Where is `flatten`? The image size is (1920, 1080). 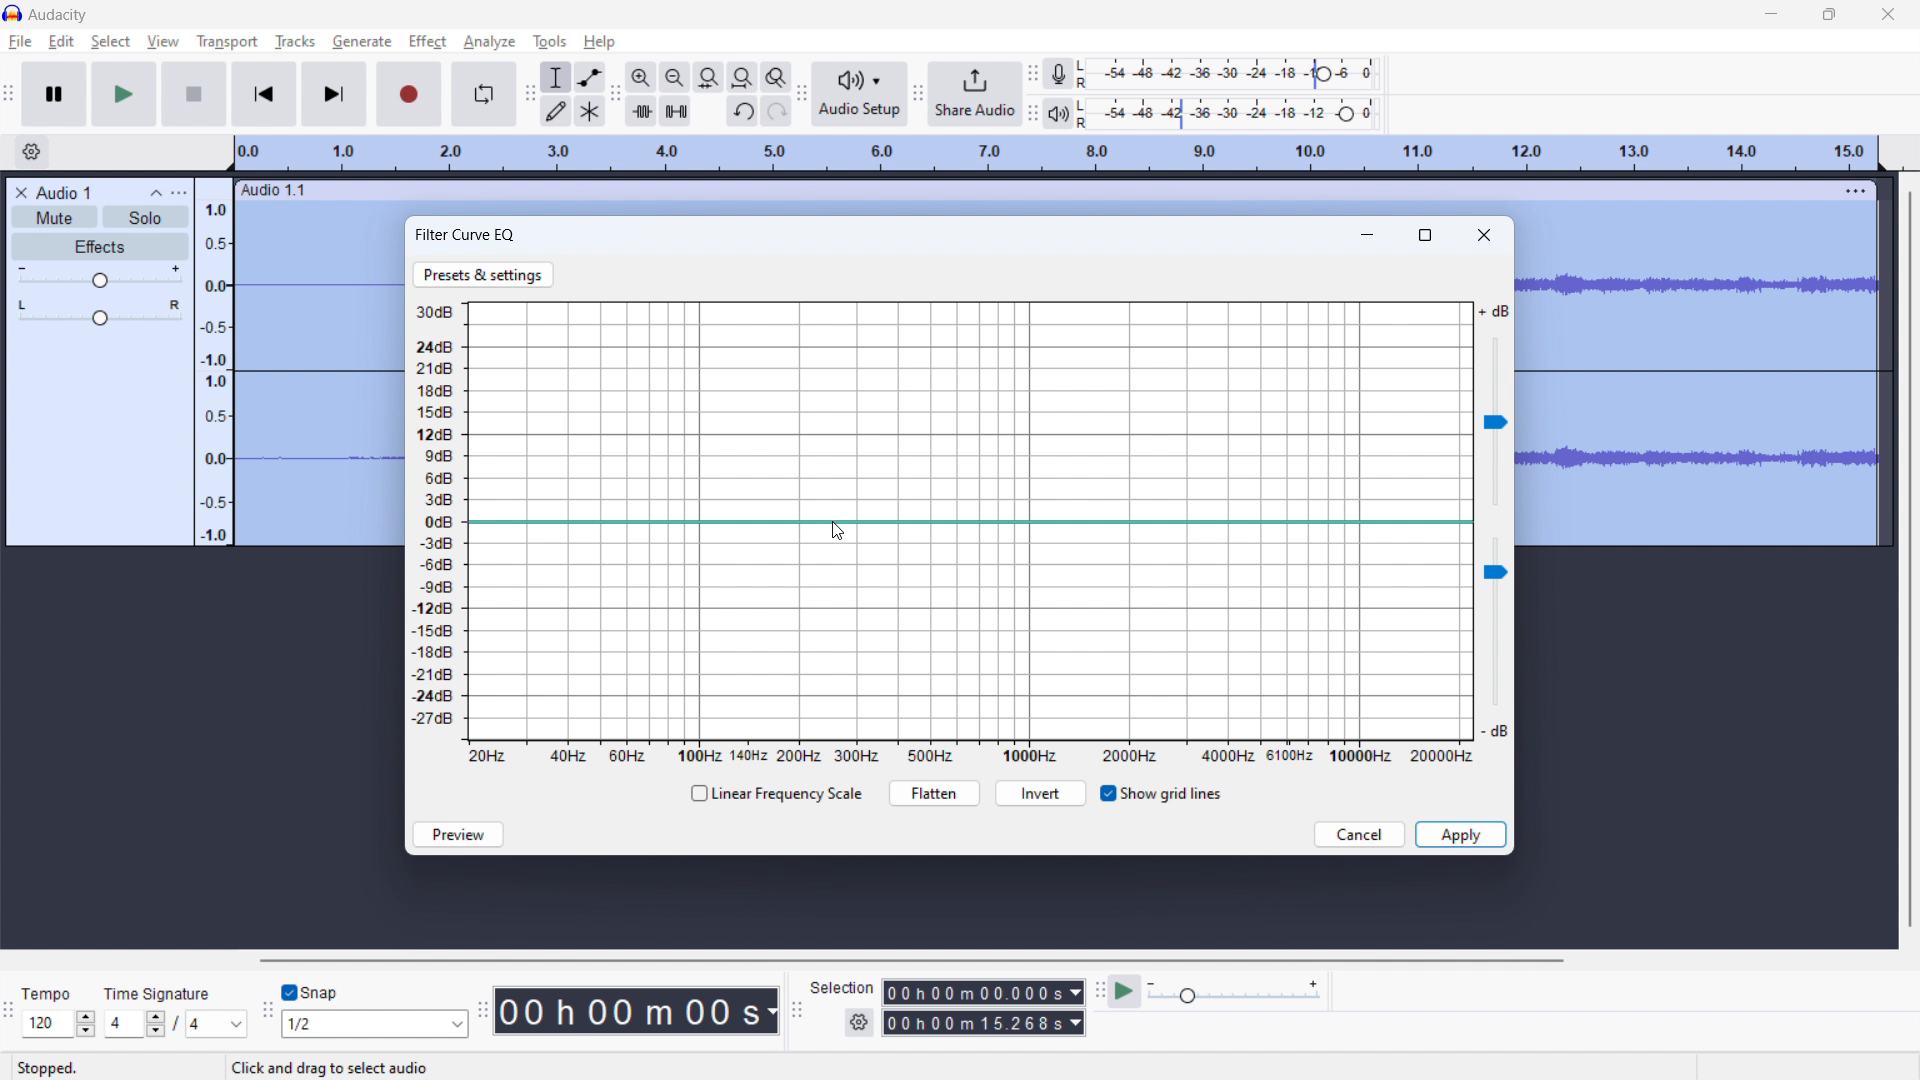 flatten is located at coordinates (934, 793).